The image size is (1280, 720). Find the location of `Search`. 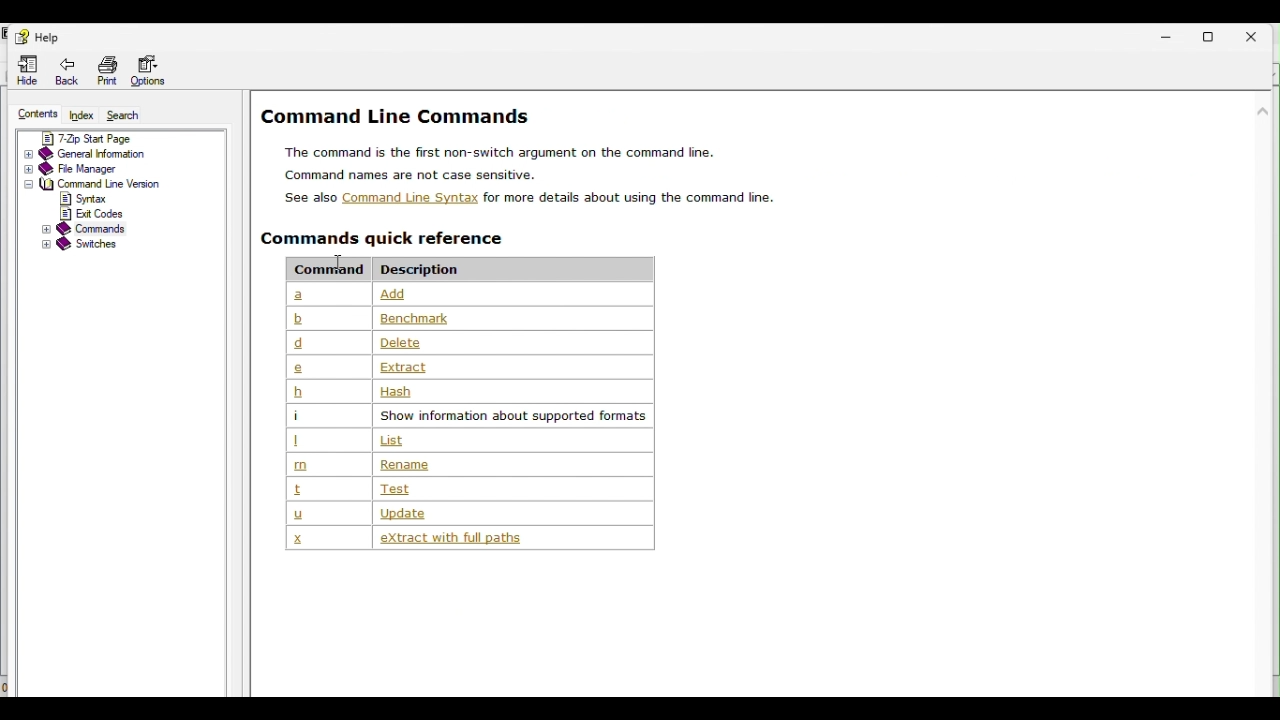

Search is located at coordinates (130, 114).